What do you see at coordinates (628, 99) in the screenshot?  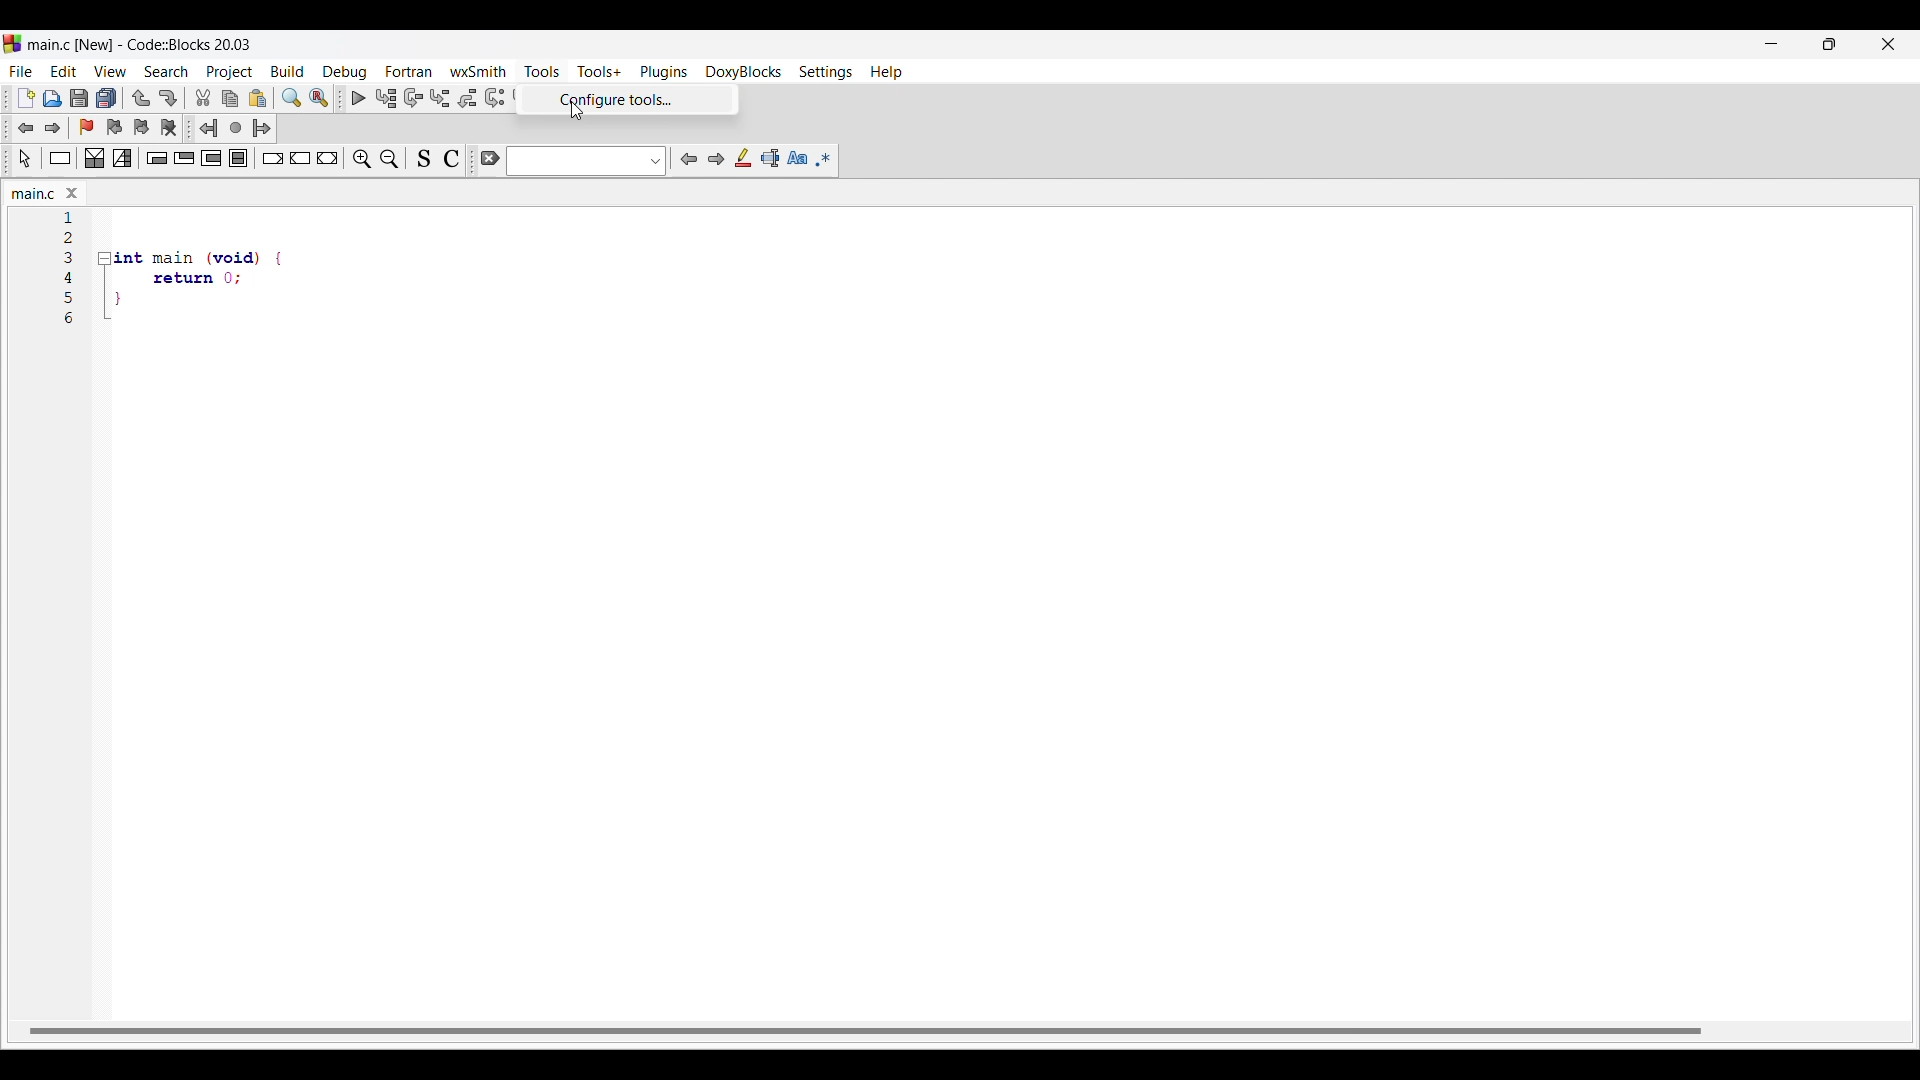 I see `Configure tools` at bounding box center [628, 99].